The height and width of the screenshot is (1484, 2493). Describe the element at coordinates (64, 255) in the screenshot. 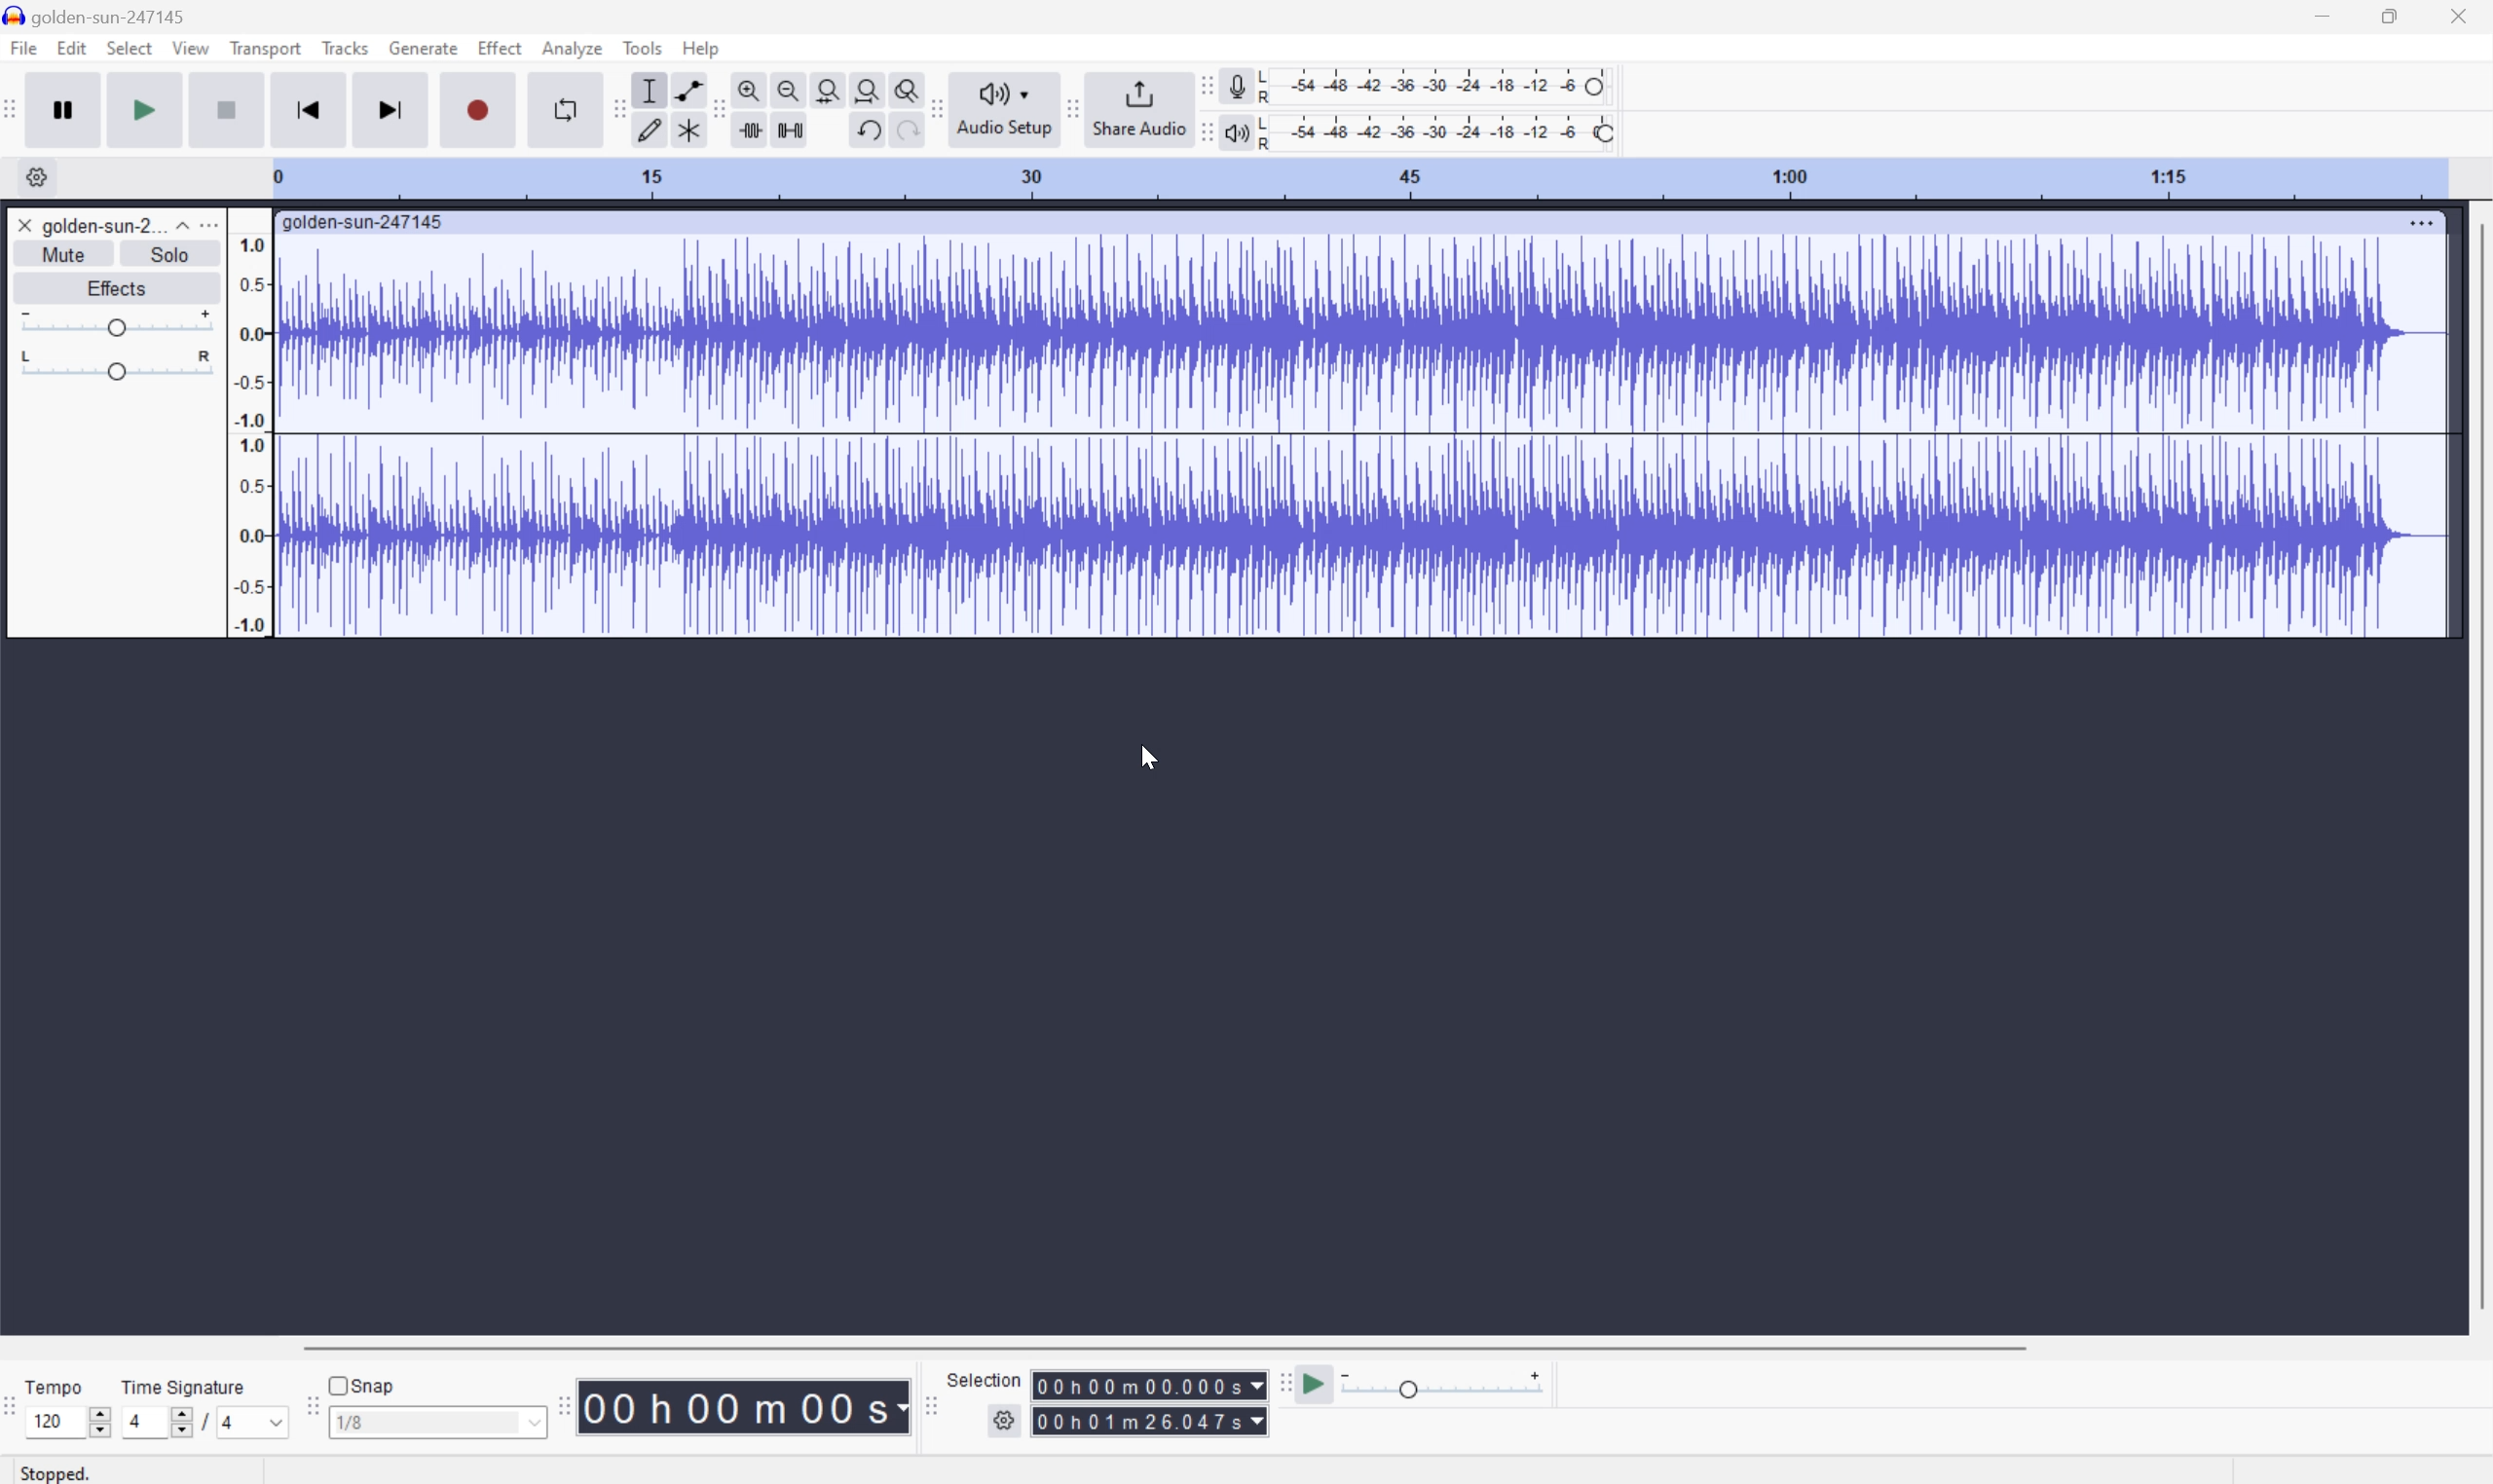

I see `Mute` at that location.